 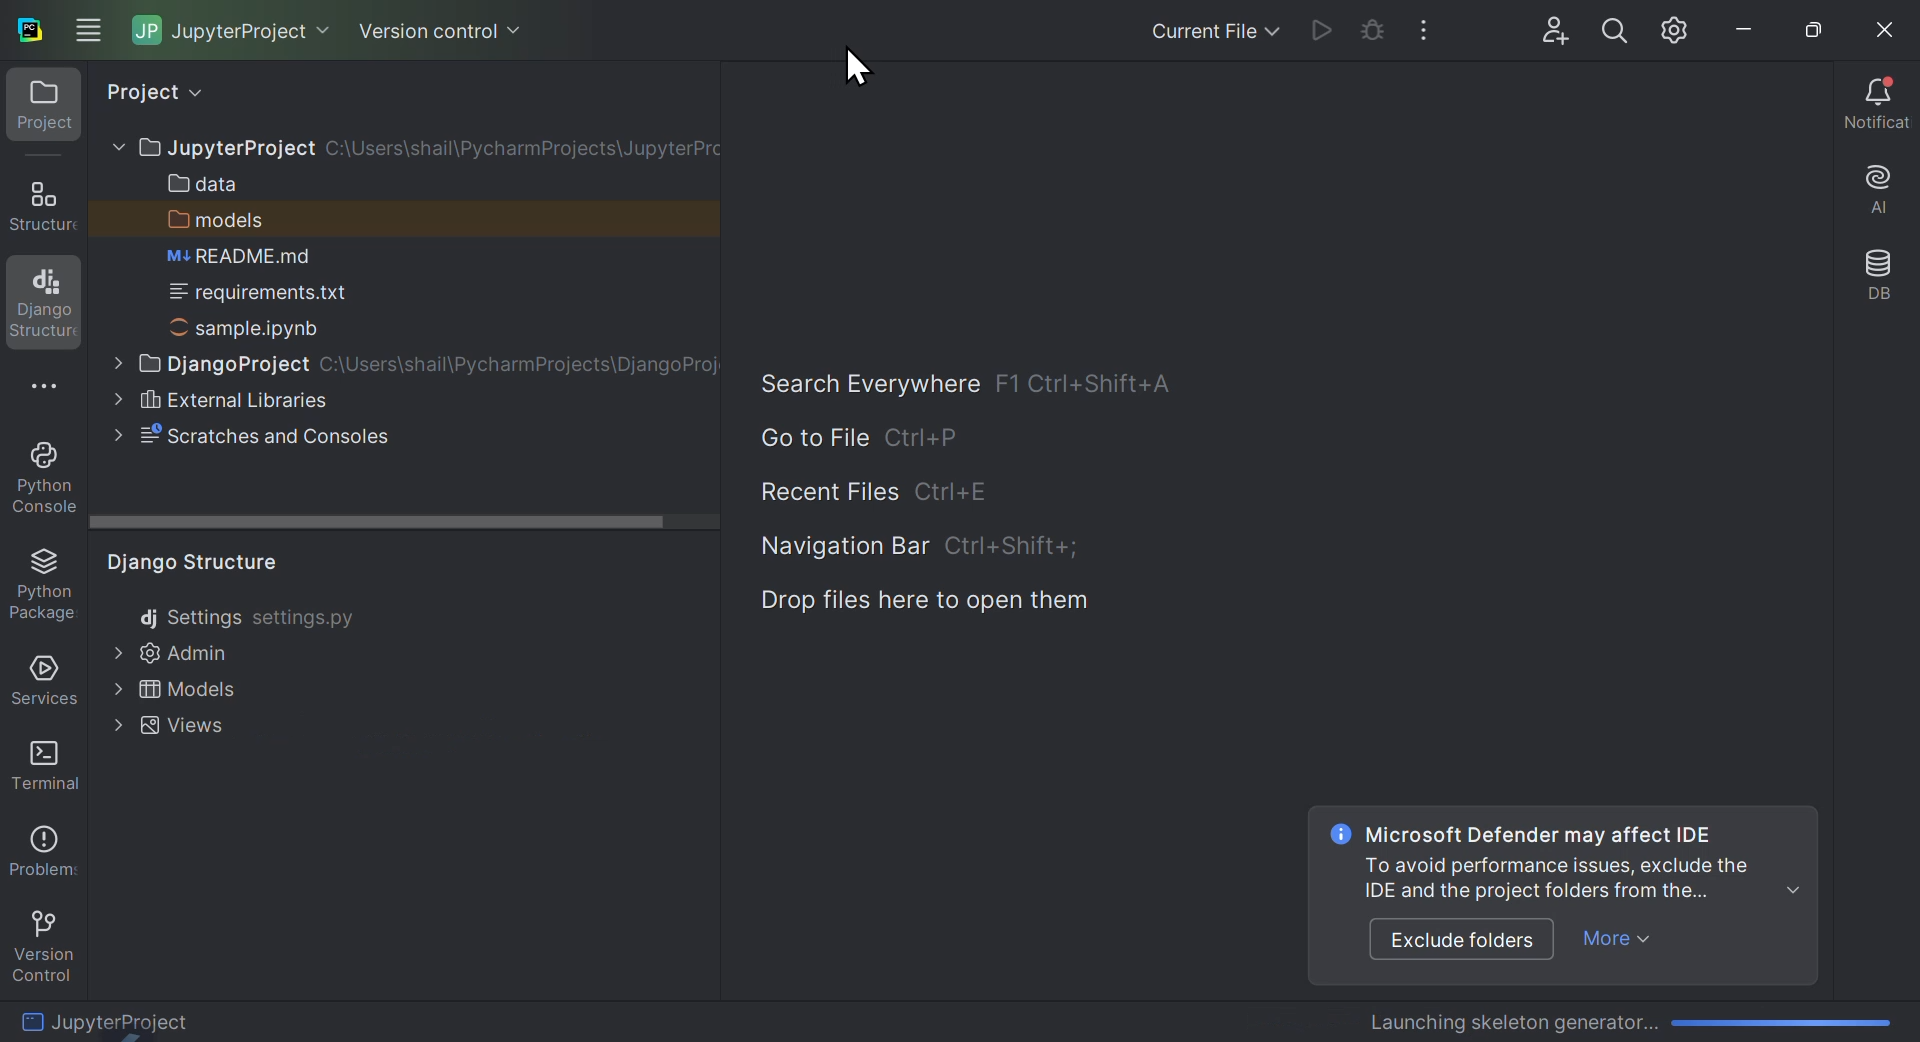 What do you see at coordinates (958, 493) in the screenshot?
I see `shortcut` at bounding box center [958, 493].